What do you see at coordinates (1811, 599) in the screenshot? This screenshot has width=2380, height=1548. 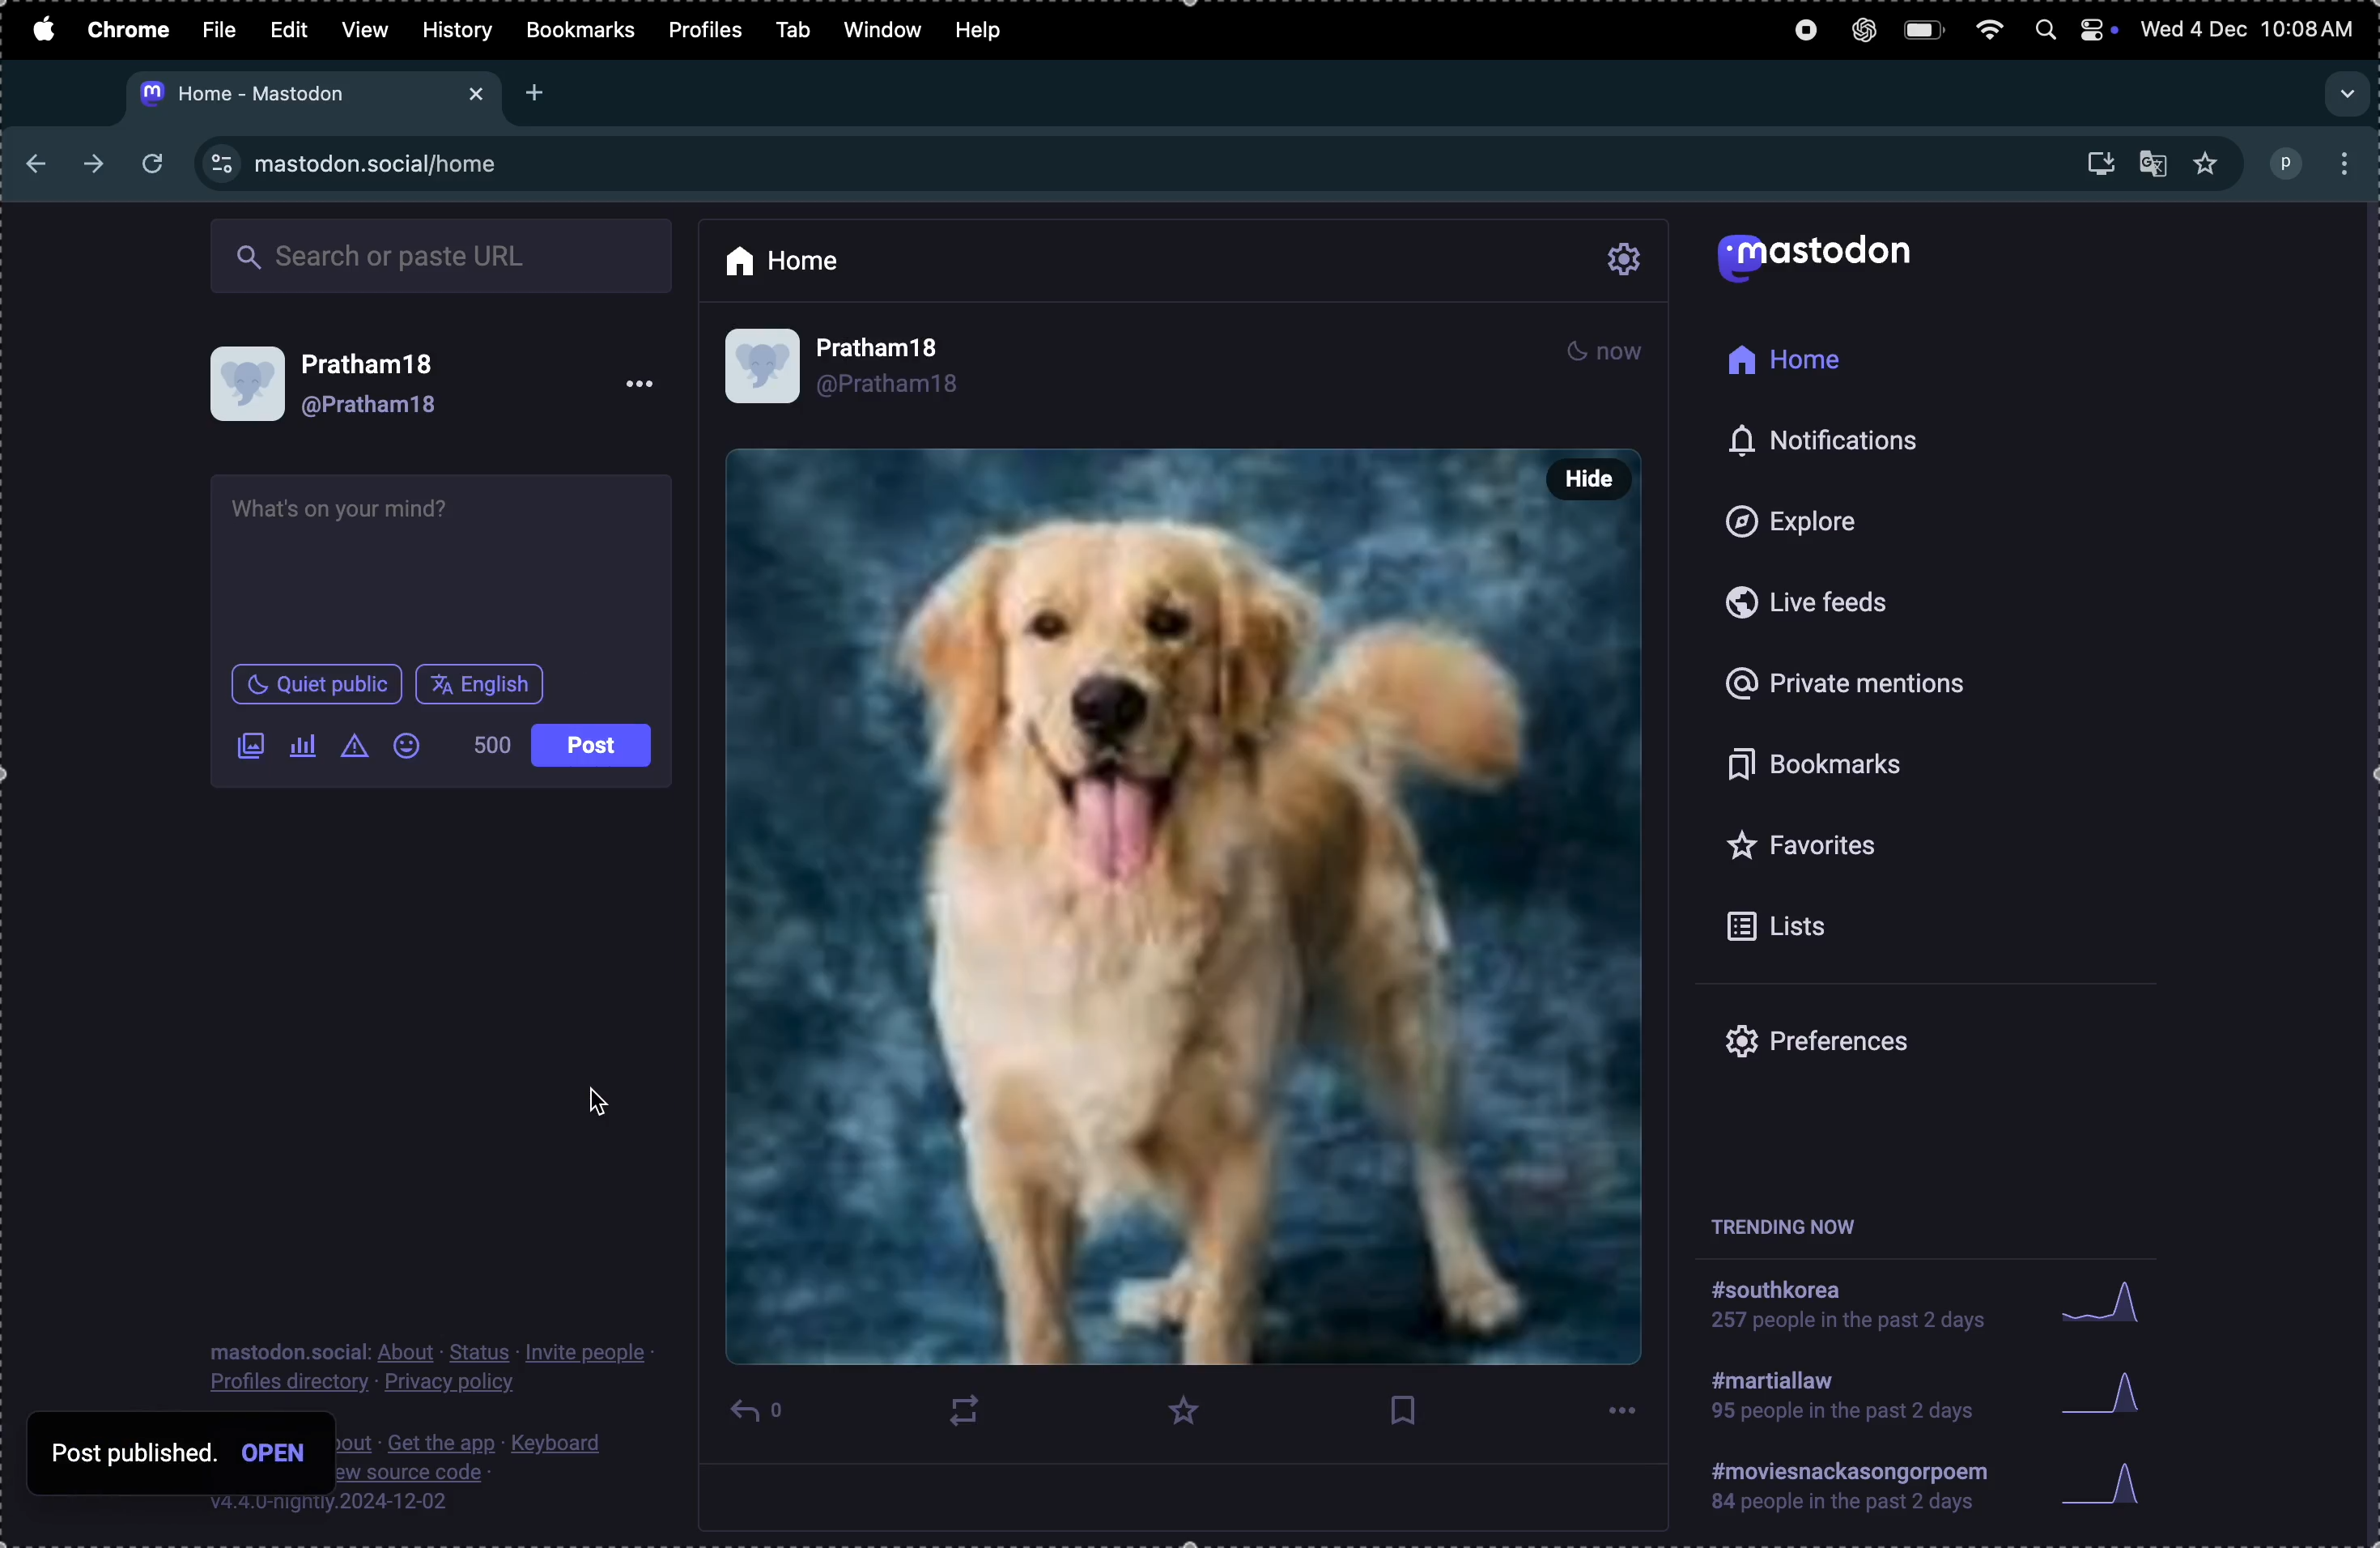 I see `live feeds` at bounding box center [1811, 599].